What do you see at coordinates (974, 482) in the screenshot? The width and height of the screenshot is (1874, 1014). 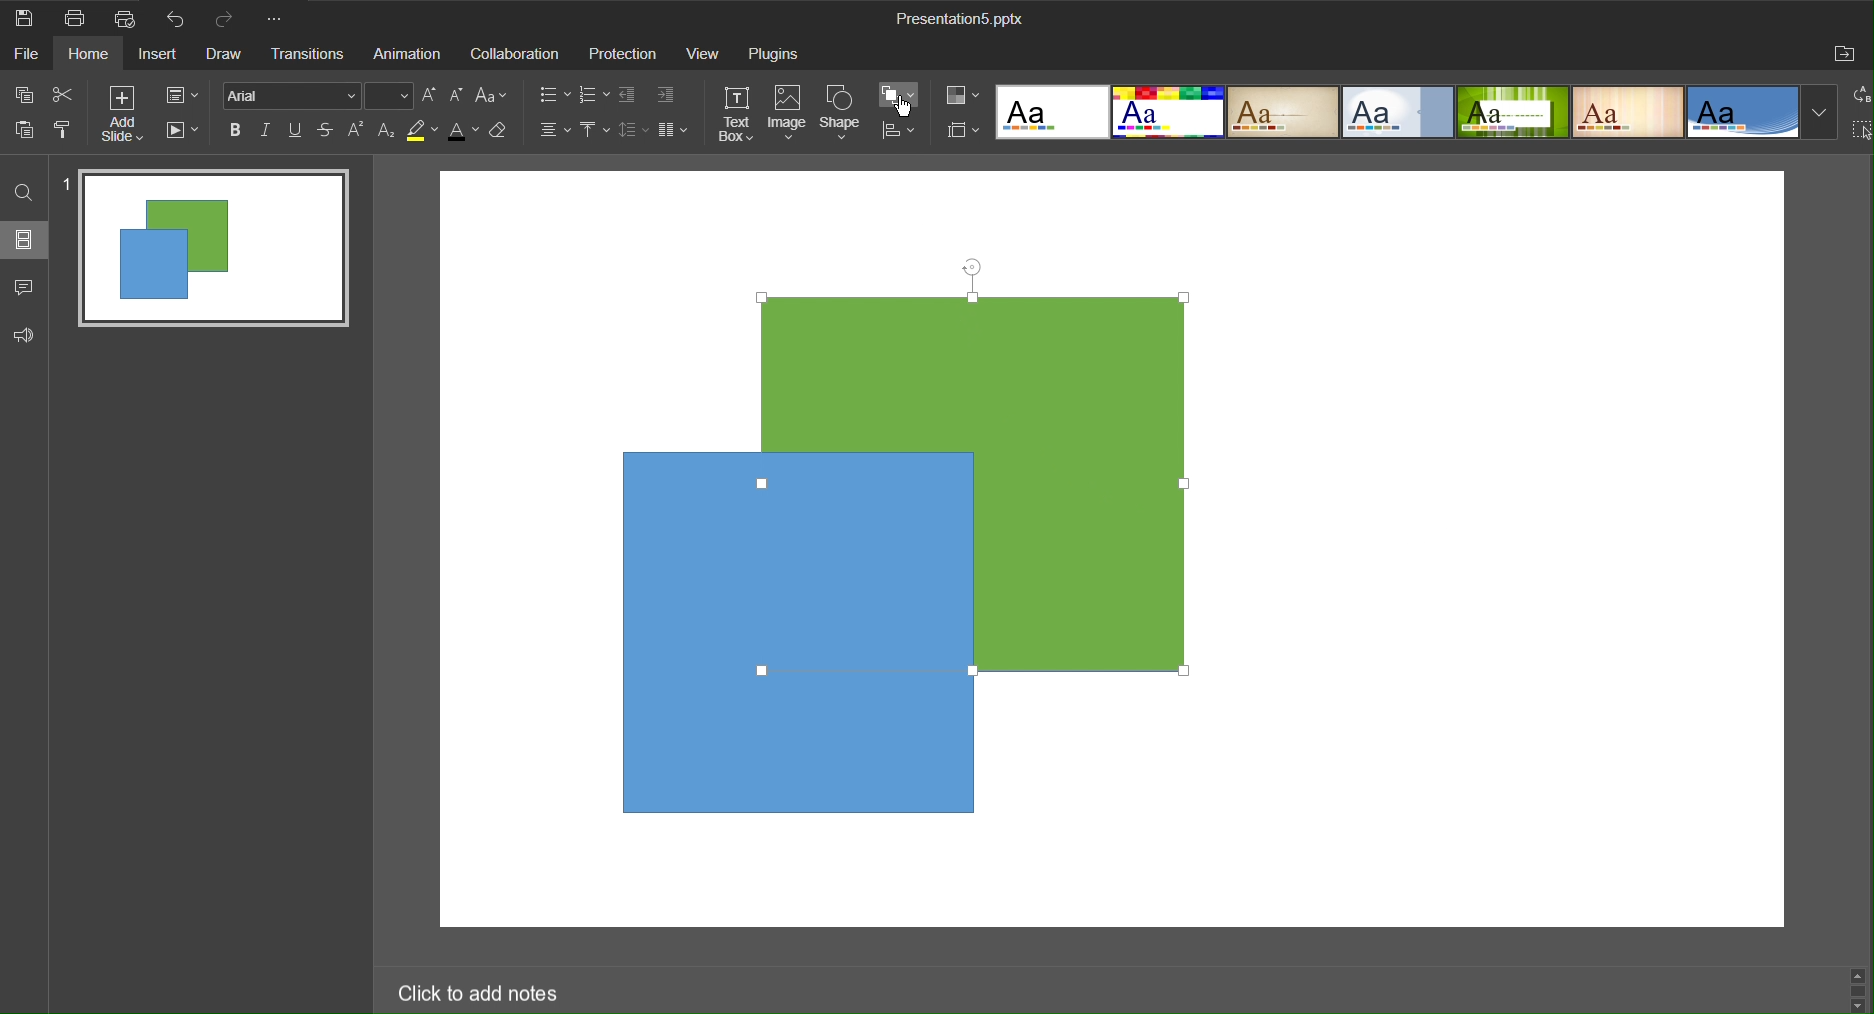 I see `Shape Selected` at bounding box center [974, 482].